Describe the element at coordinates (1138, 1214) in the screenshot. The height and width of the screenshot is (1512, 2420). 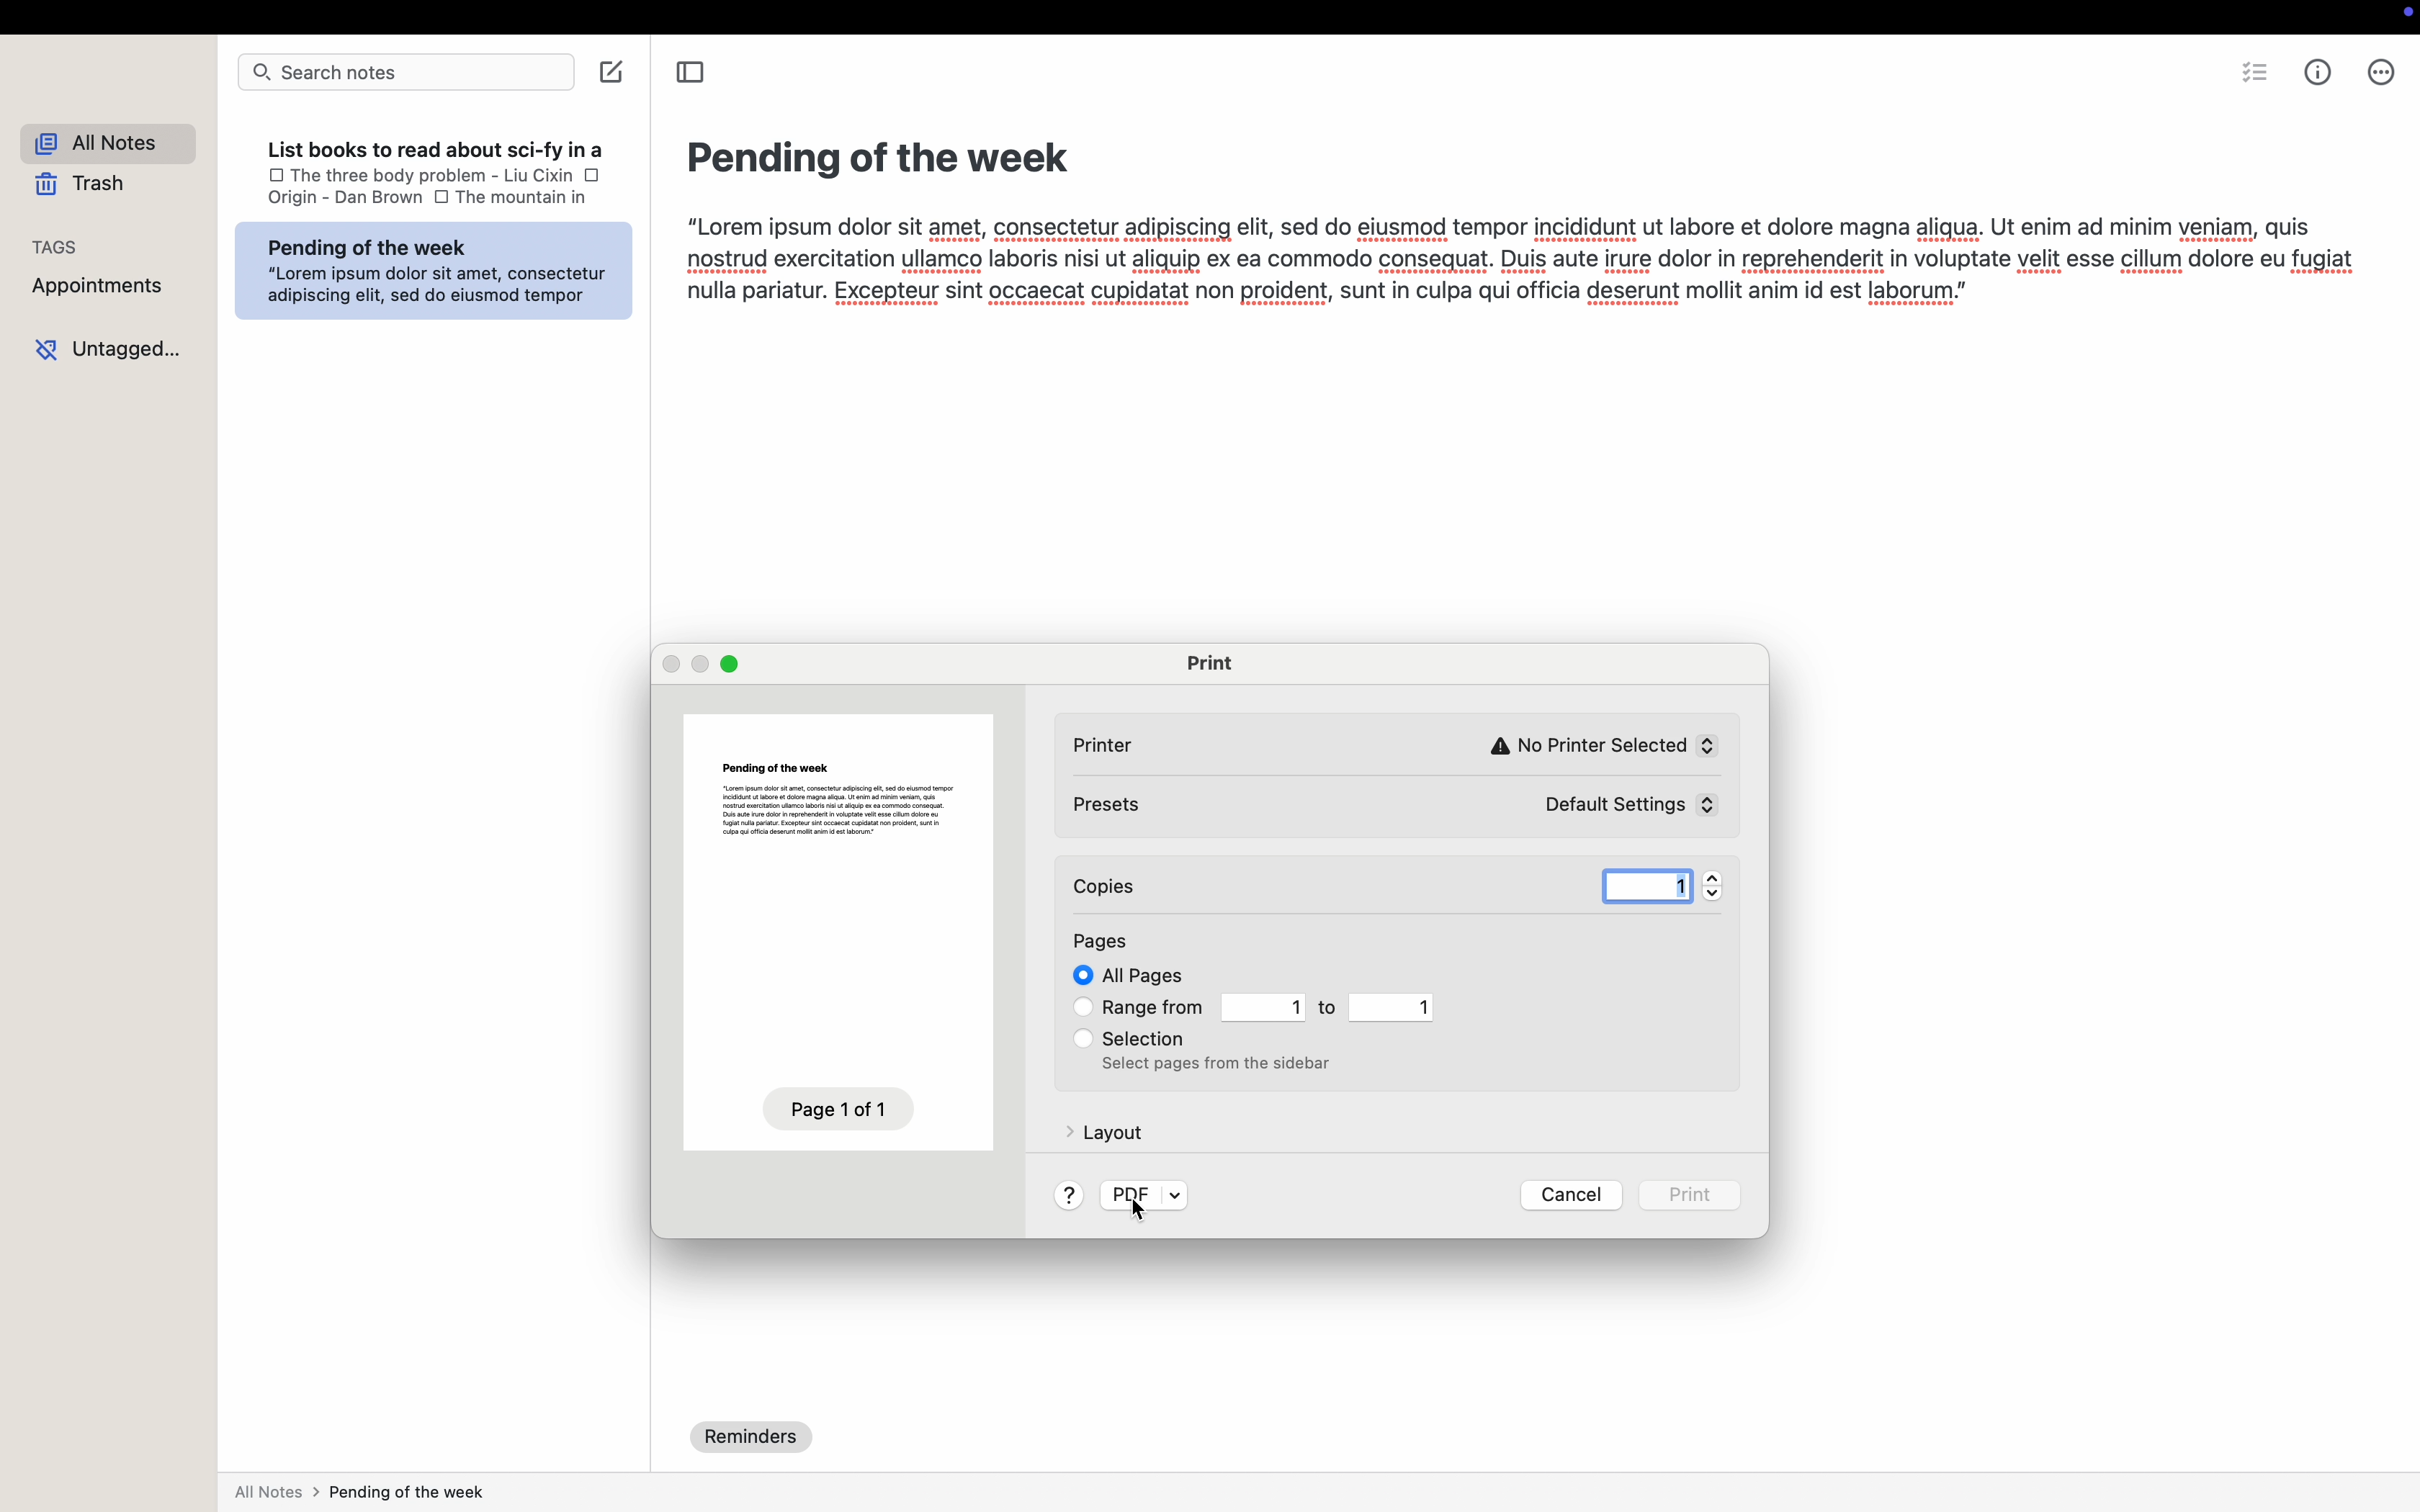
I see `cursor` at that location.